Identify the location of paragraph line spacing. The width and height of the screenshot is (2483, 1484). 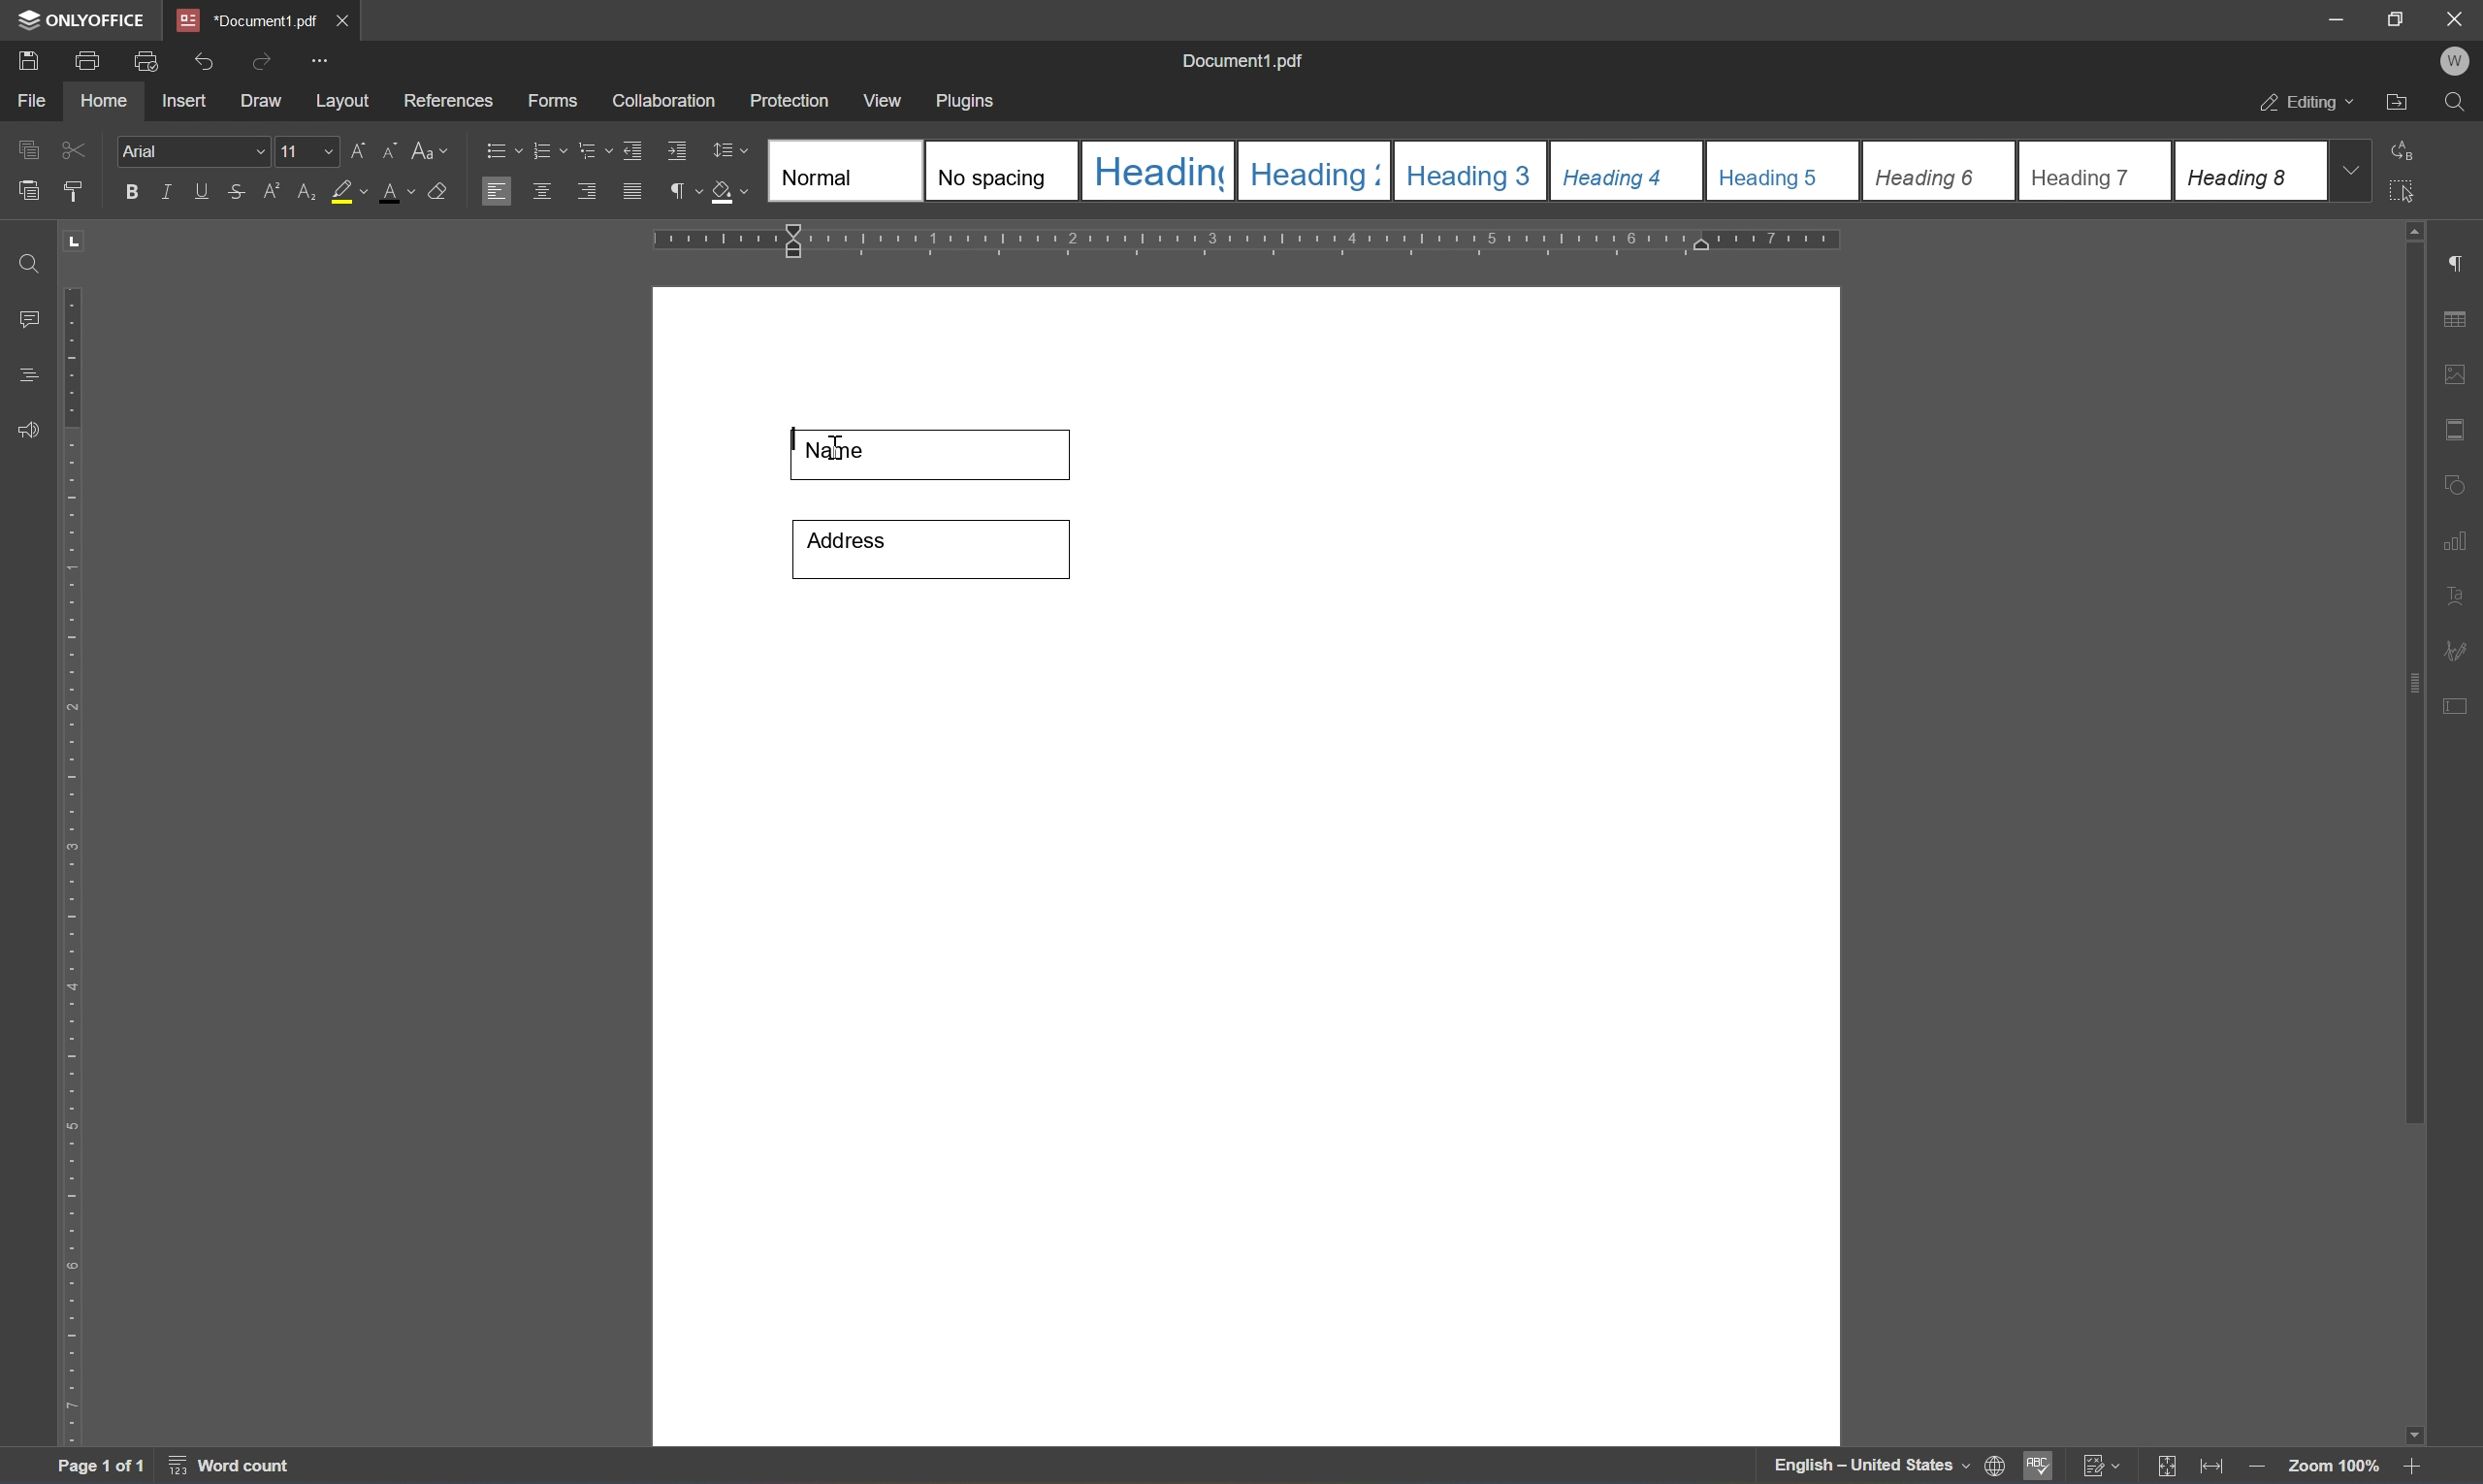
(734, 150).